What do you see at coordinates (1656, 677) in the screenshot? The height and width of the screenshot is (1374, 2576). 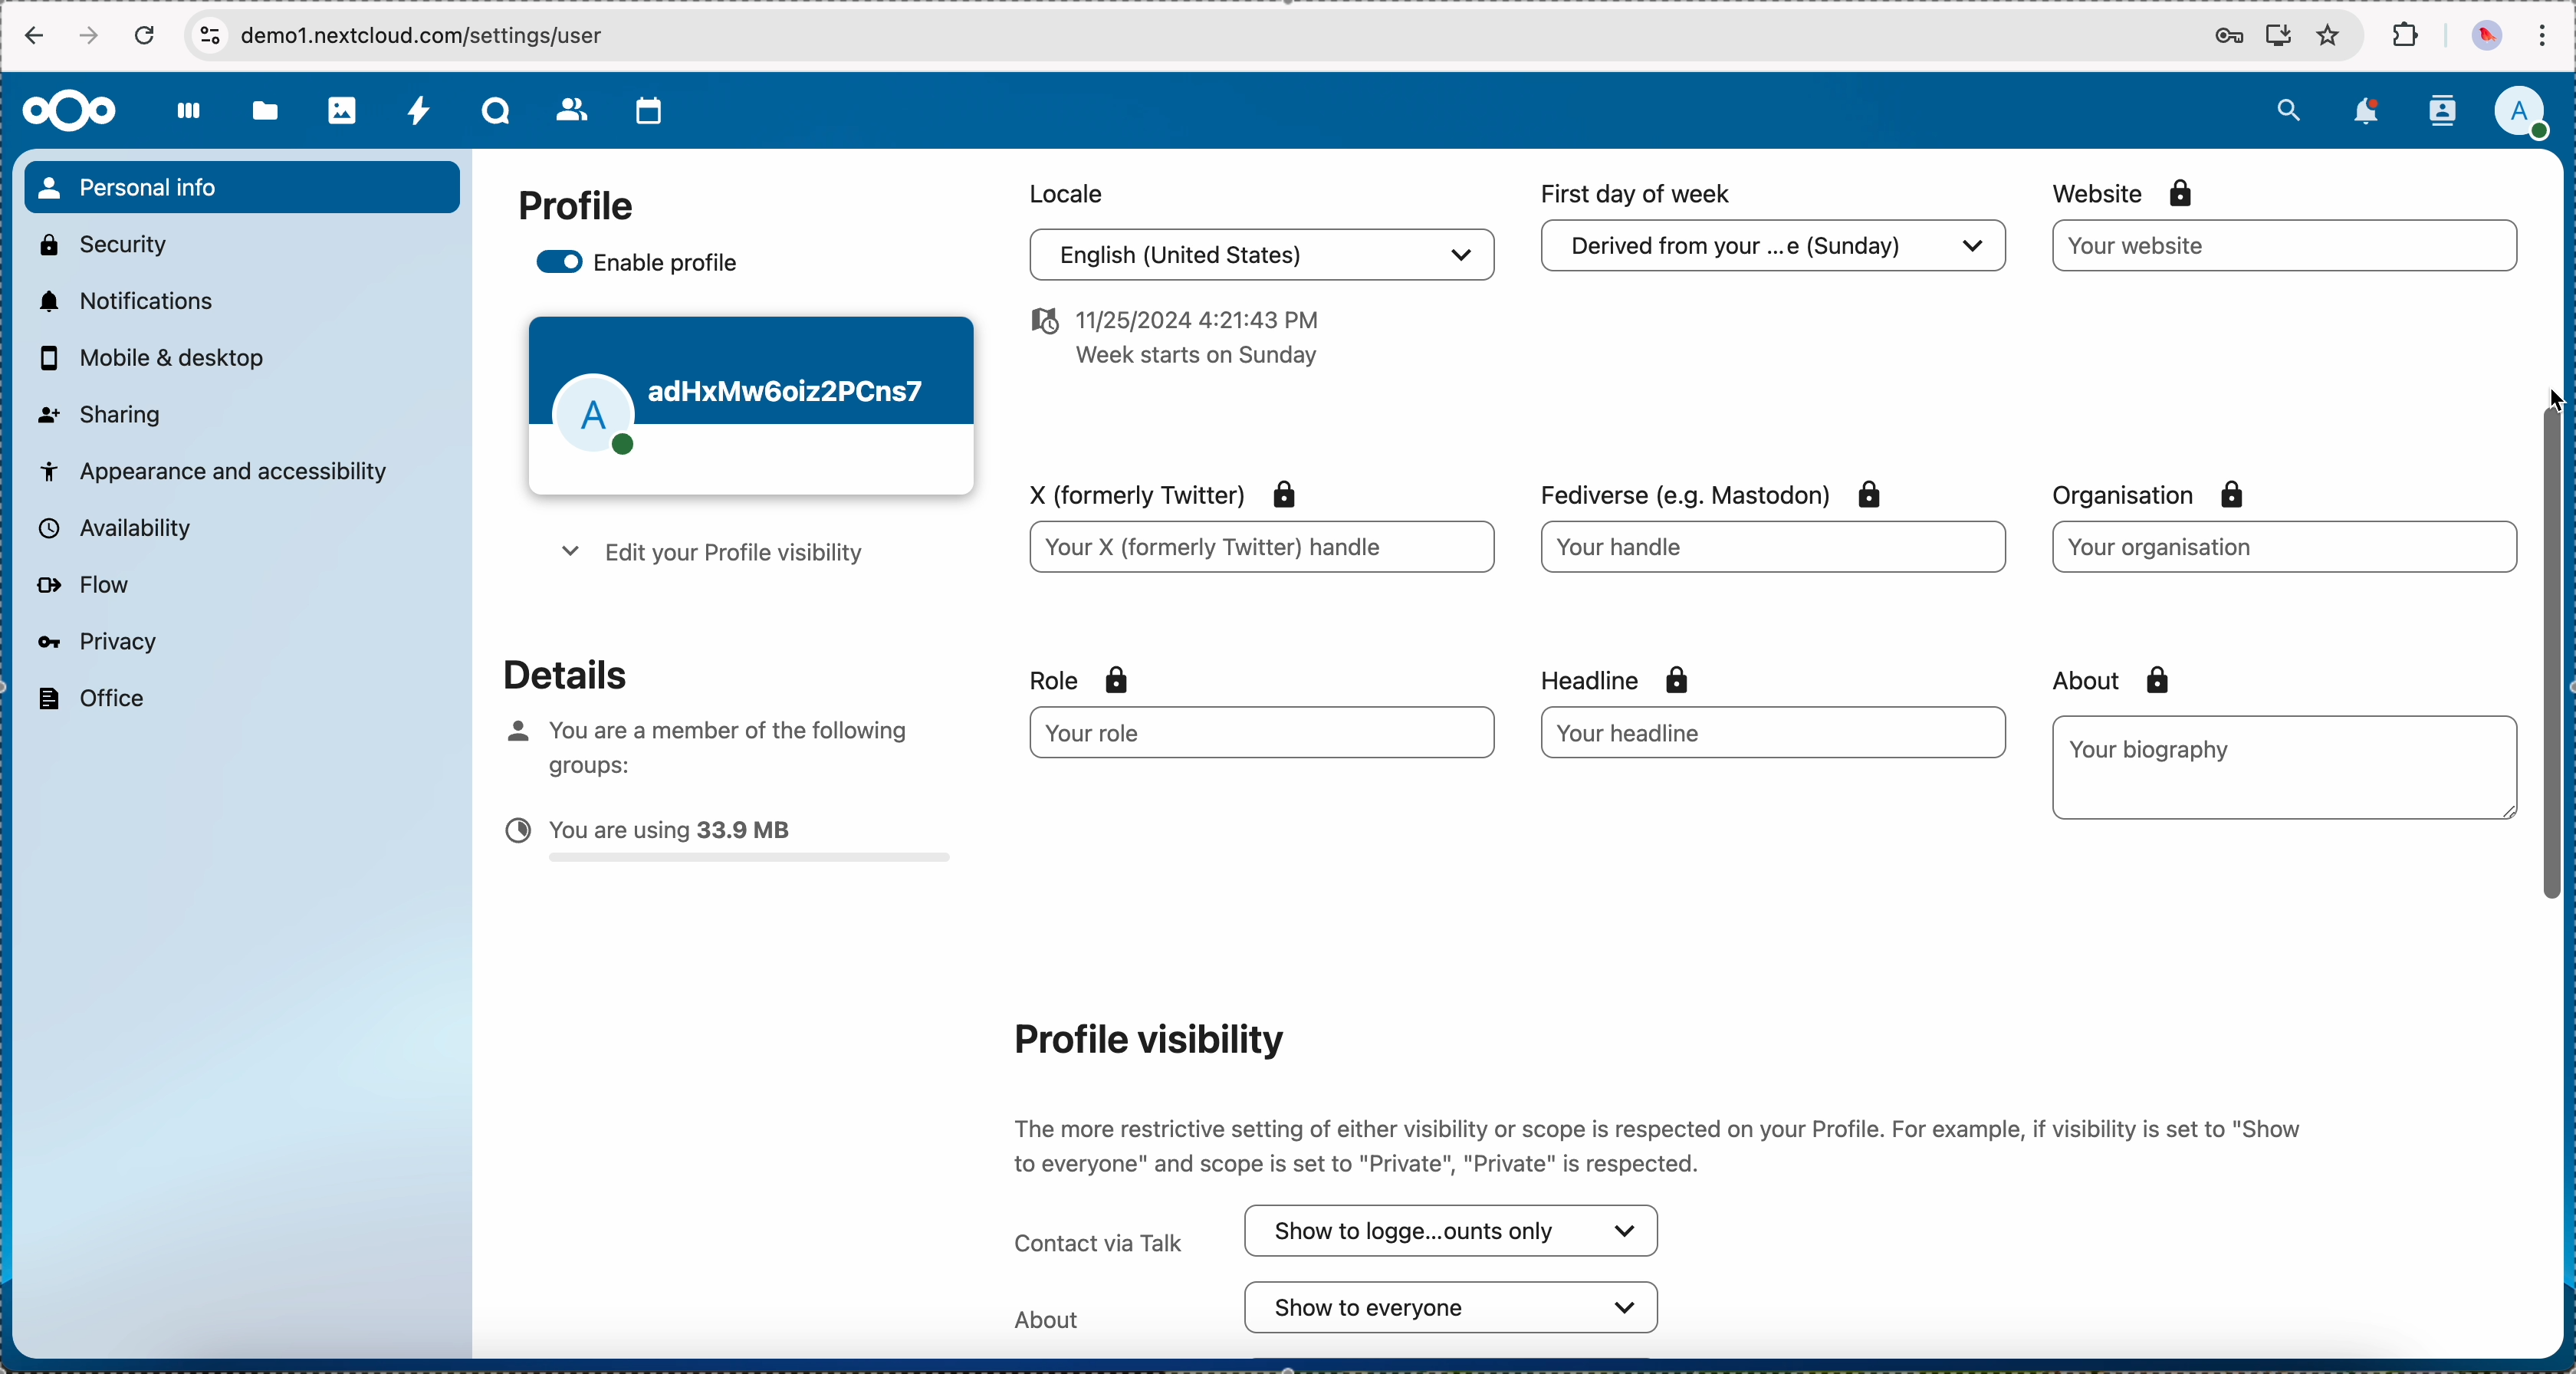 I see `headline` at bounding box center [1656, 677].